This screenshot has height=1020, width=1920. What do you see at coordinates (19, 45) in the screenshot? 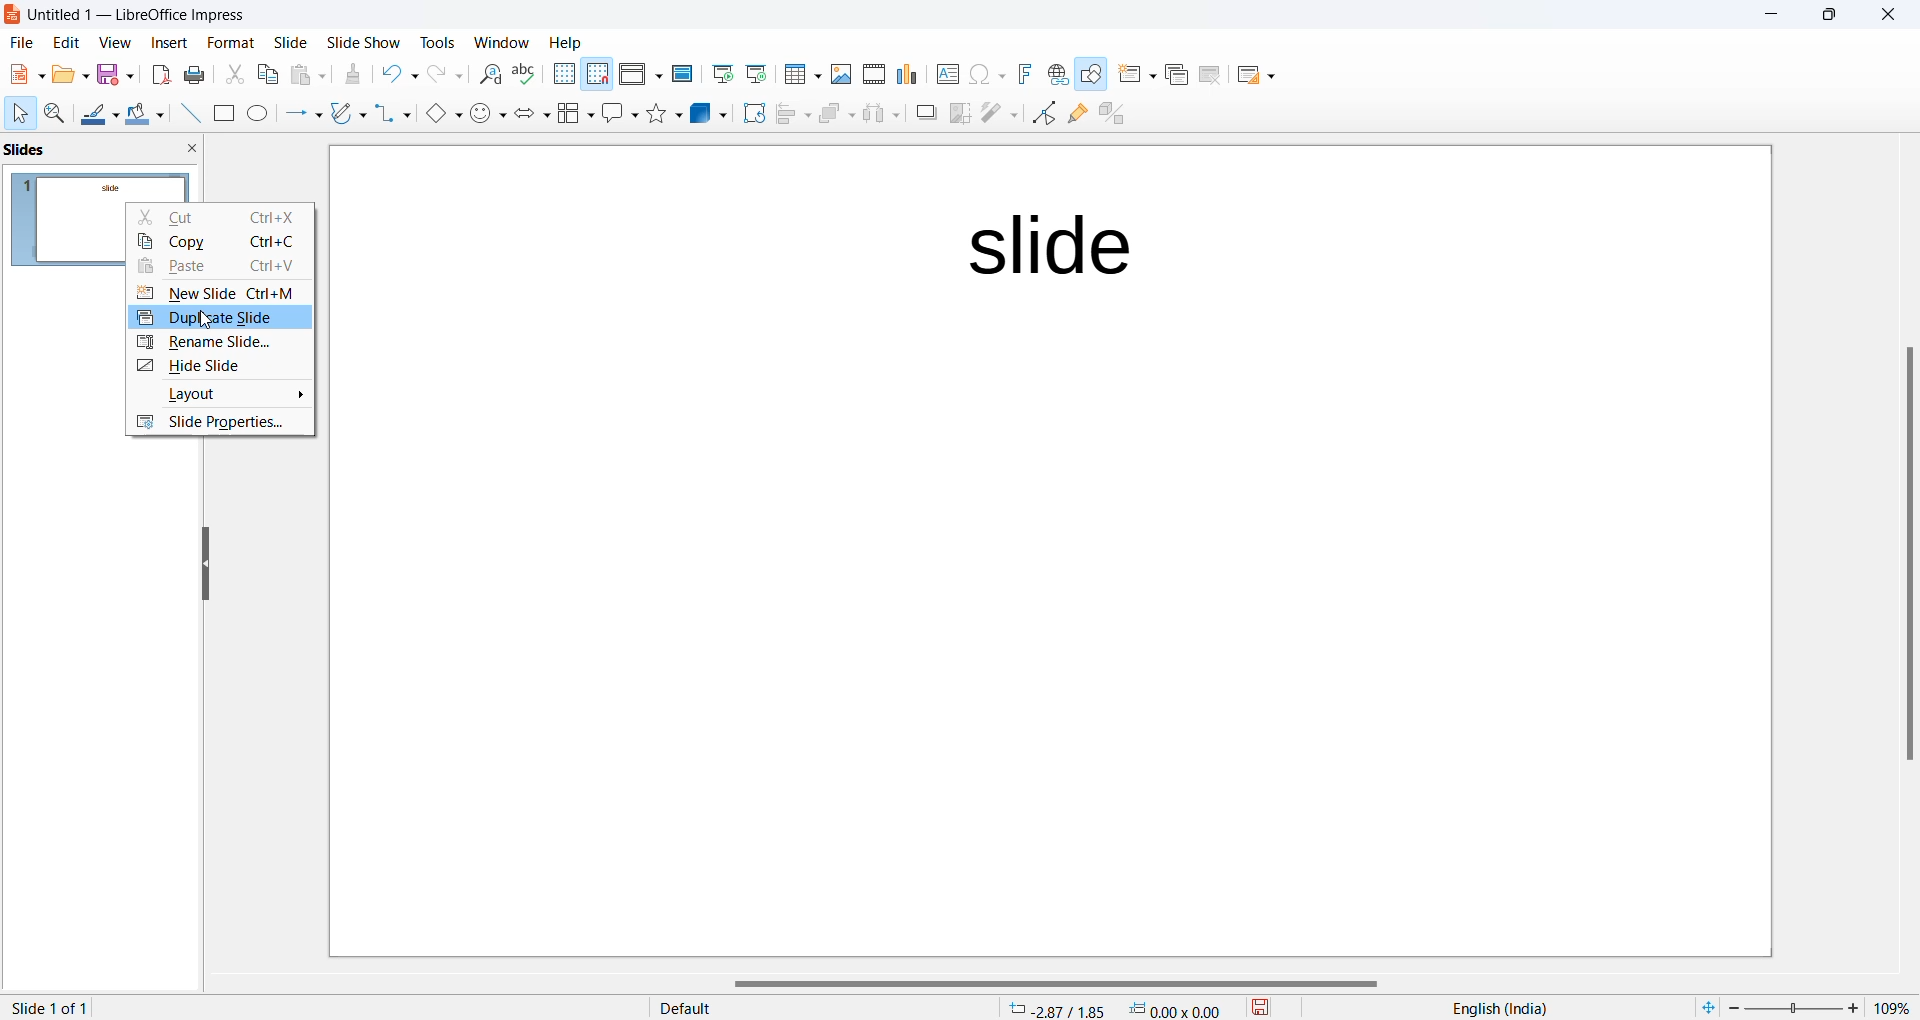
I see `file` at bounding box center [19, 45].